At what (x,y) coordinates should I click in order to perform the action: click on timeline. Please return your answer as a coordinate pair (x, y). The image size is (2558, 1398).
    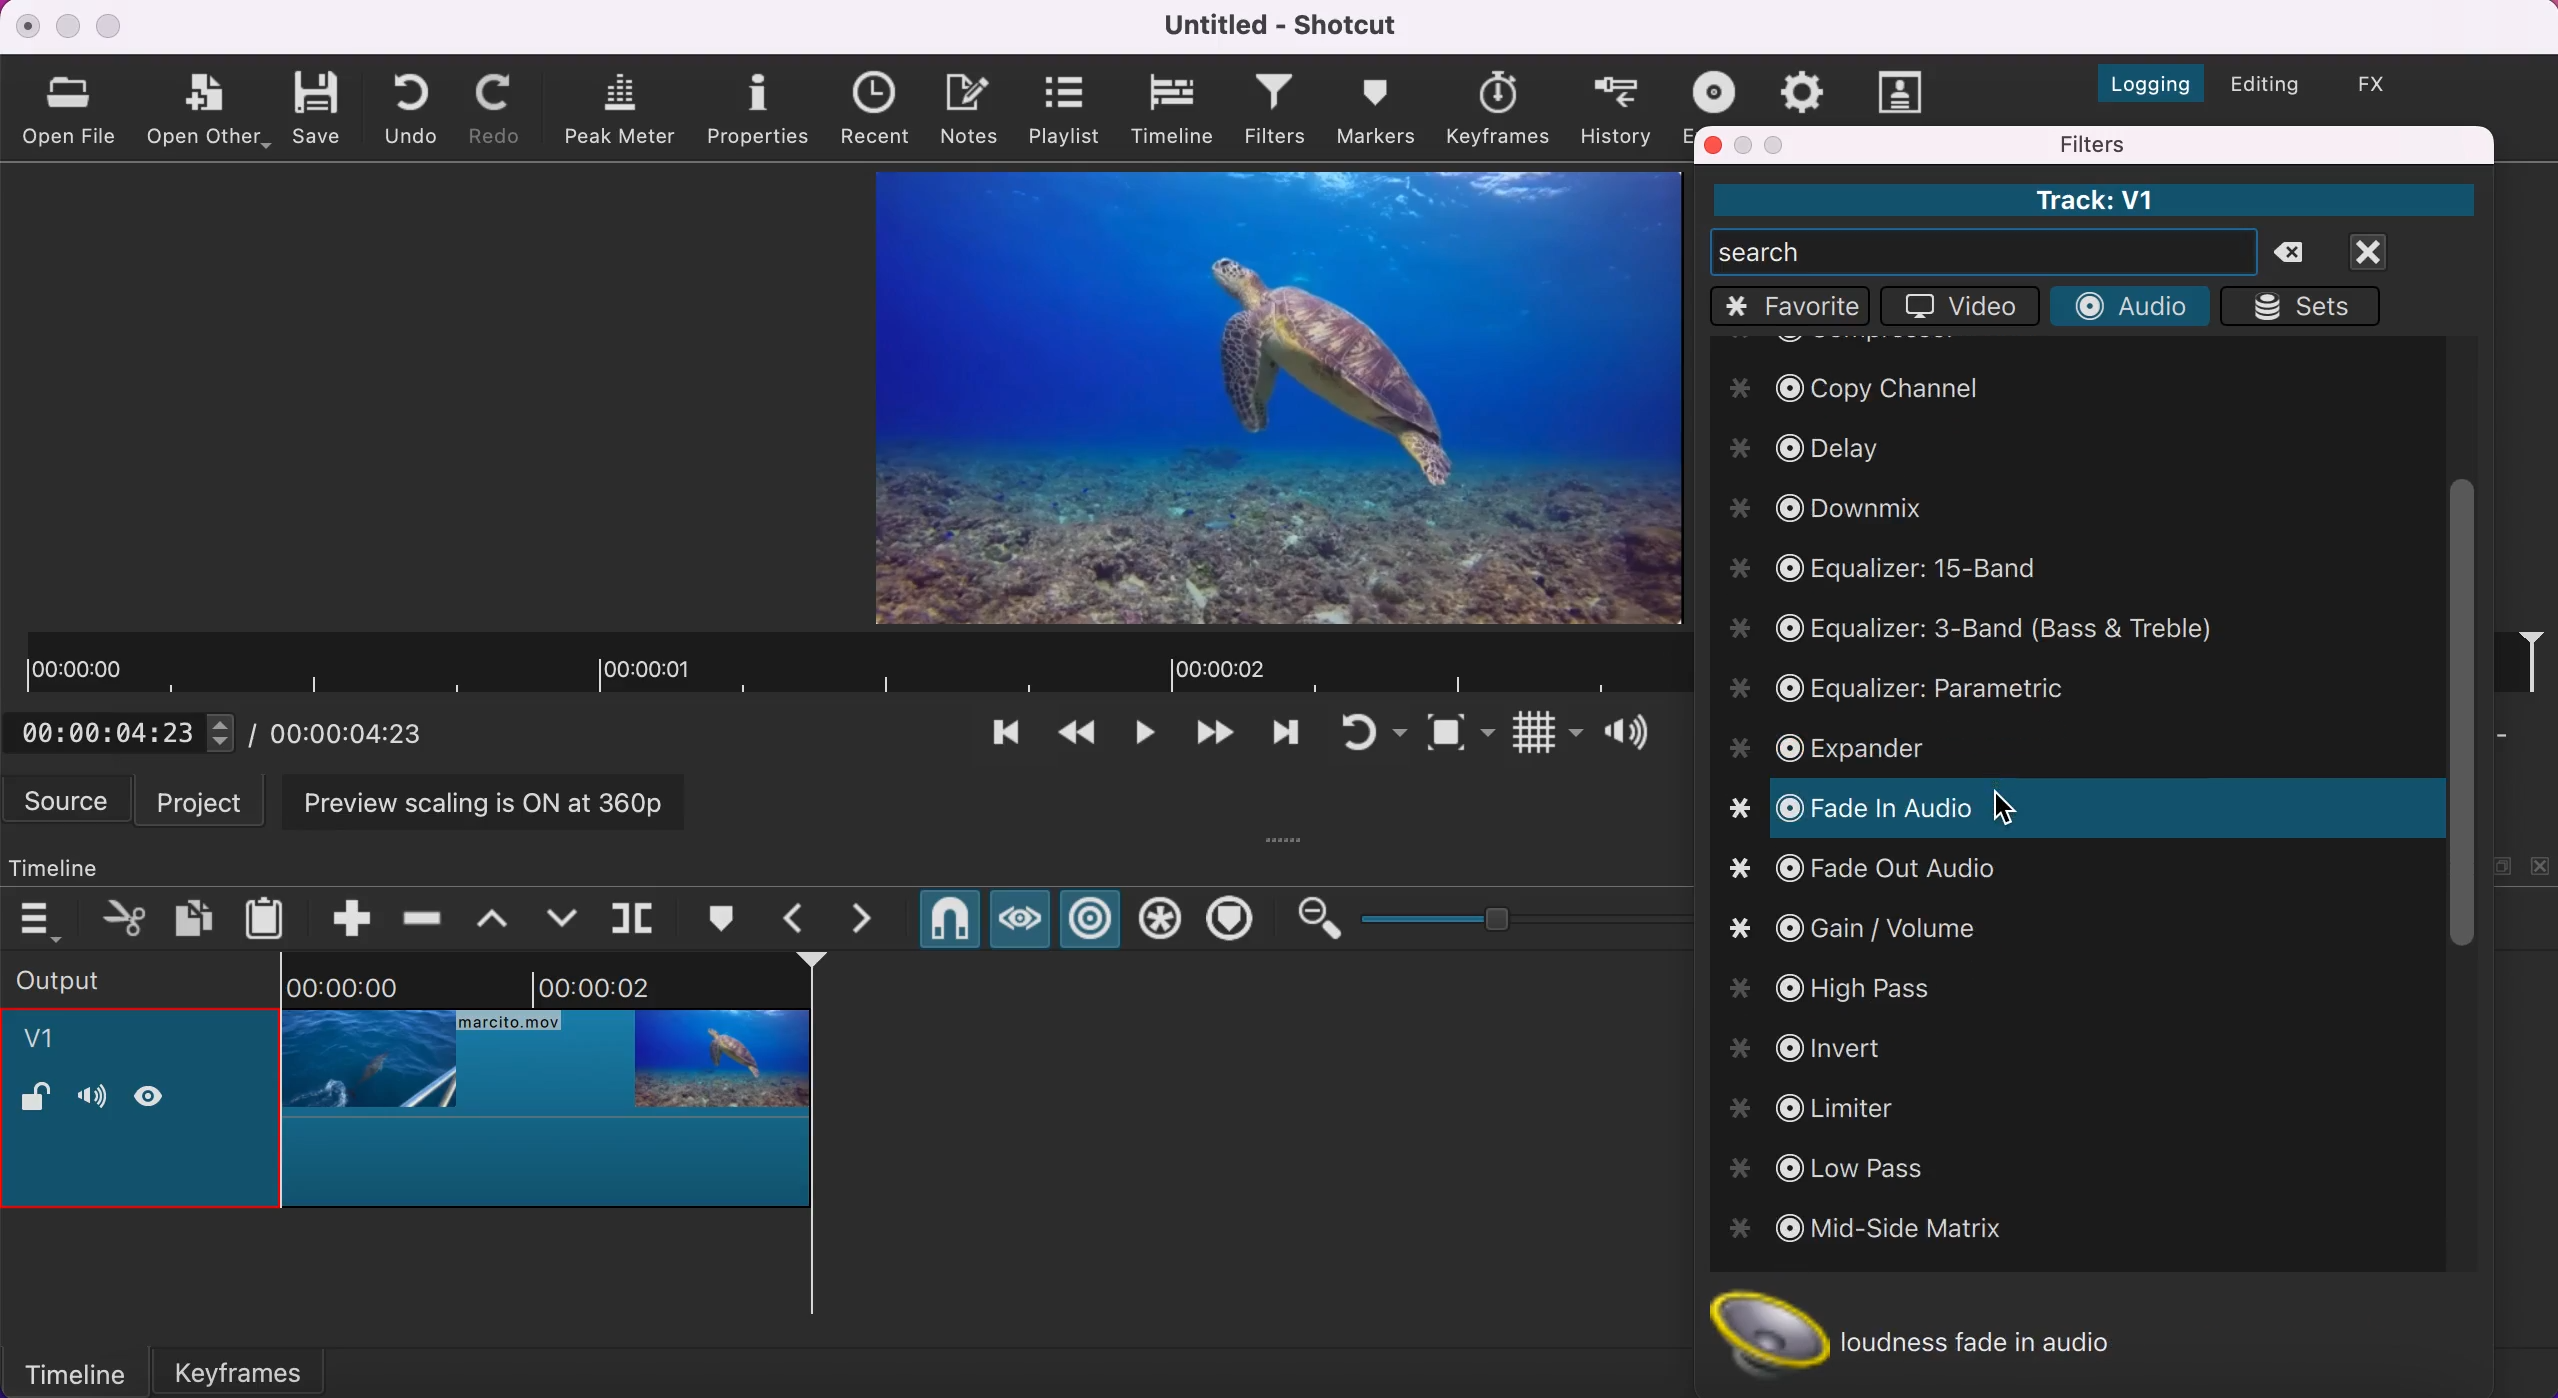
    Looking at the image, I should click on (1175, 110).